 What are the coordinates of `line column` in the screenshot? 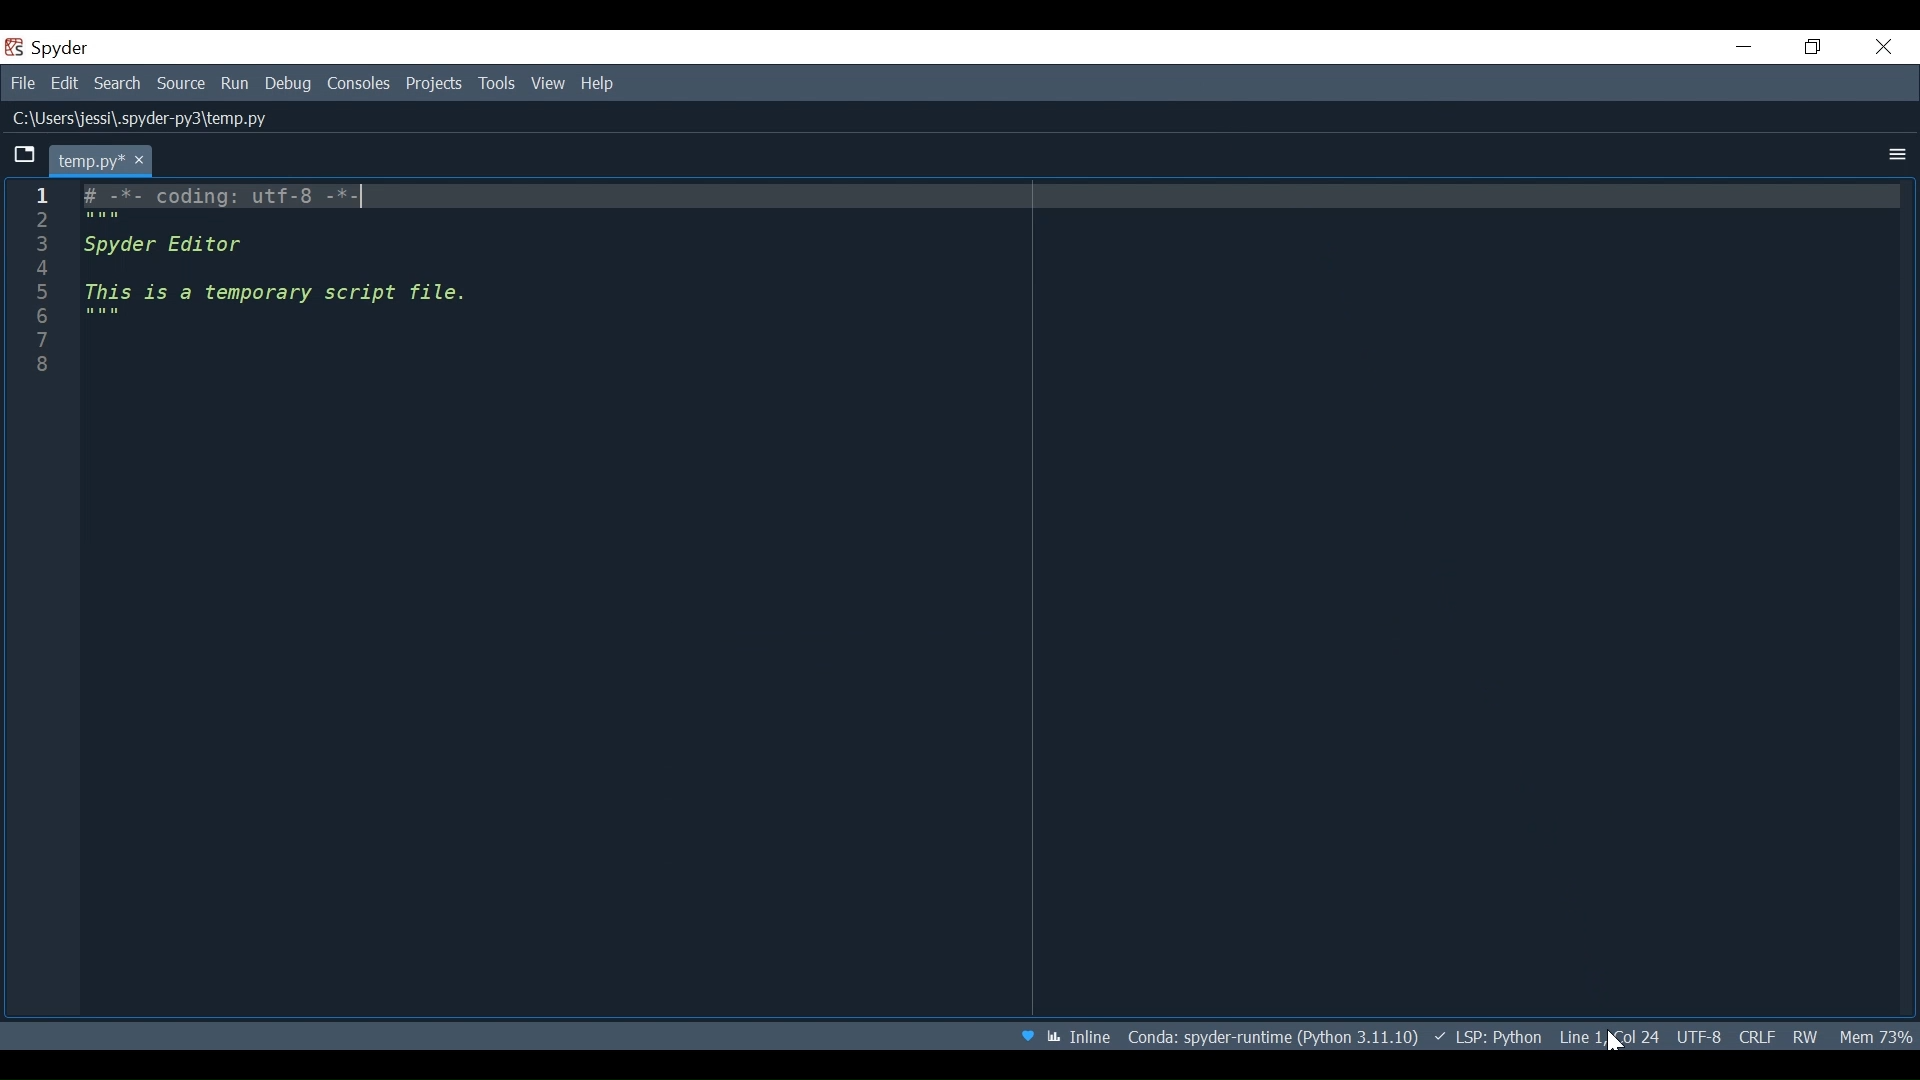 It's located at (48, 602).